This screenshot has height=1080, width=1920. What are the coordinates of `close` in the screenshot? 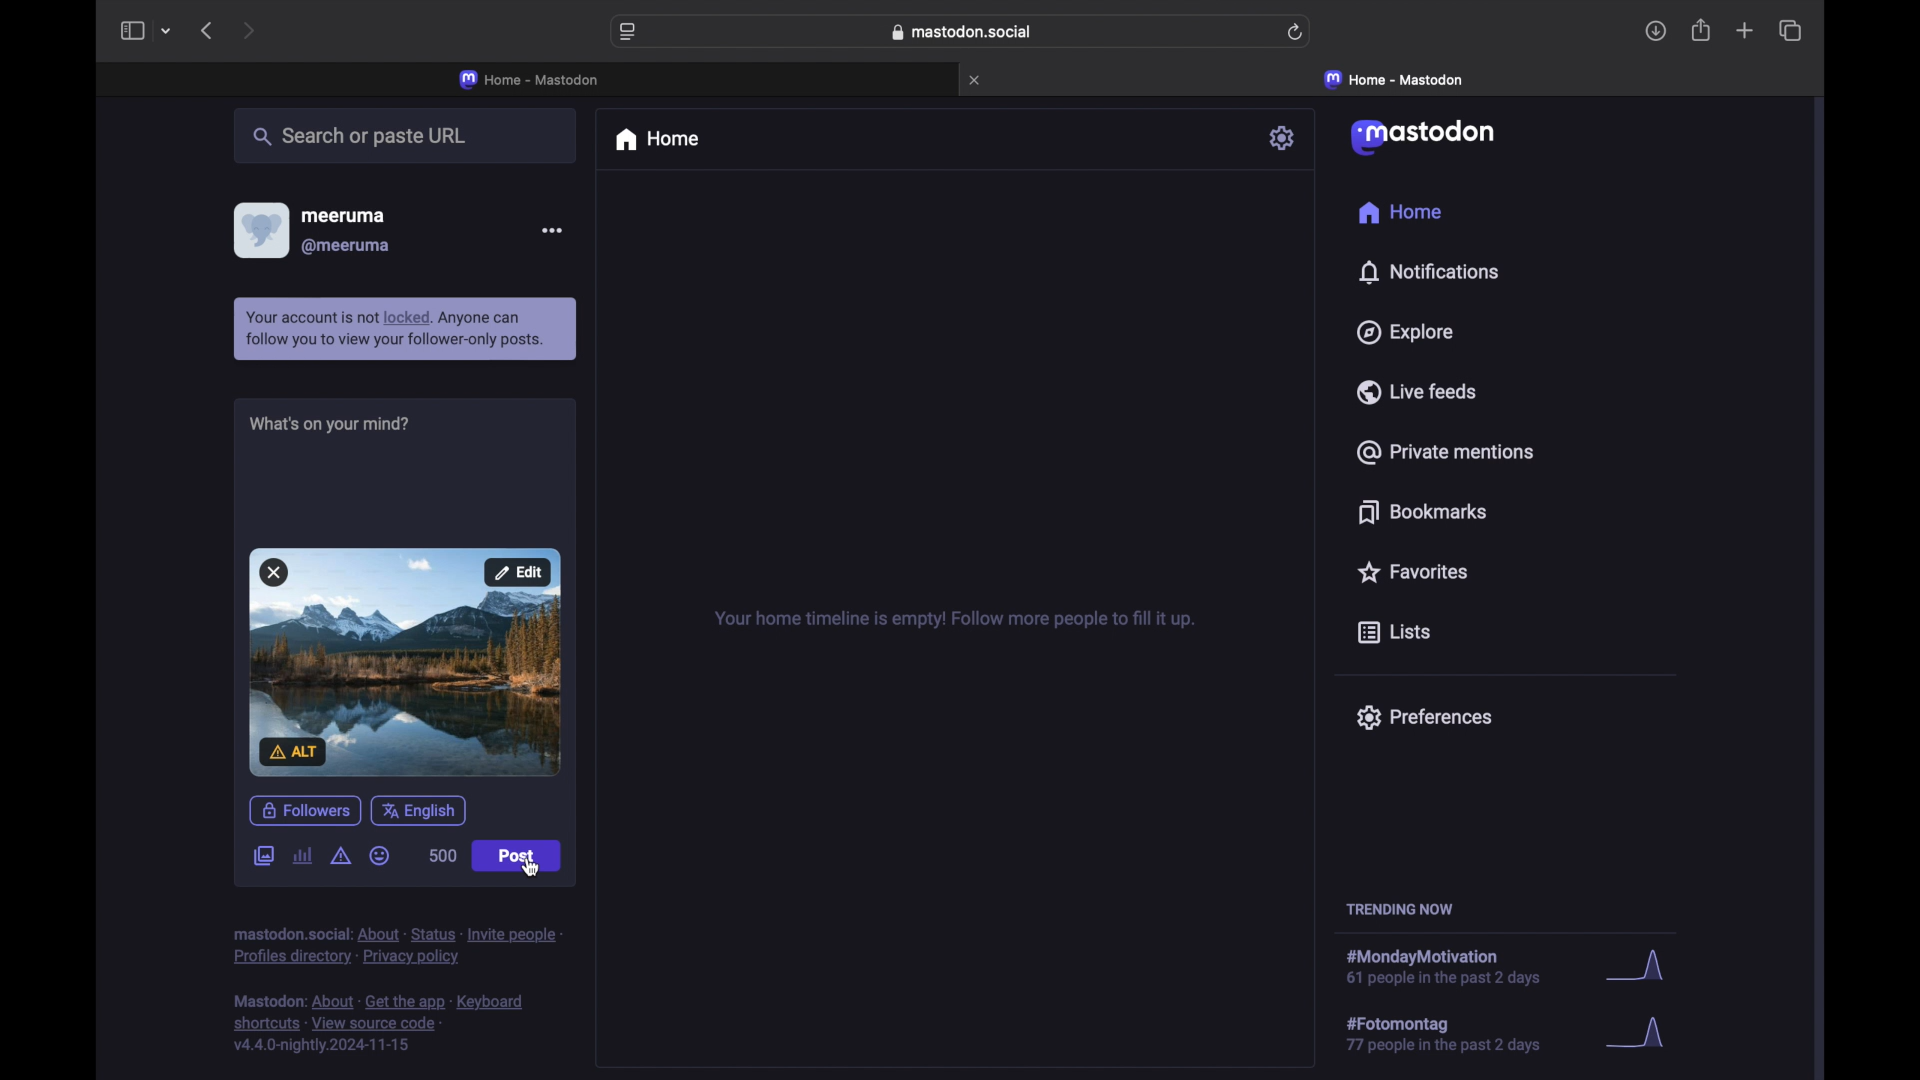 It's located at (978, 80).